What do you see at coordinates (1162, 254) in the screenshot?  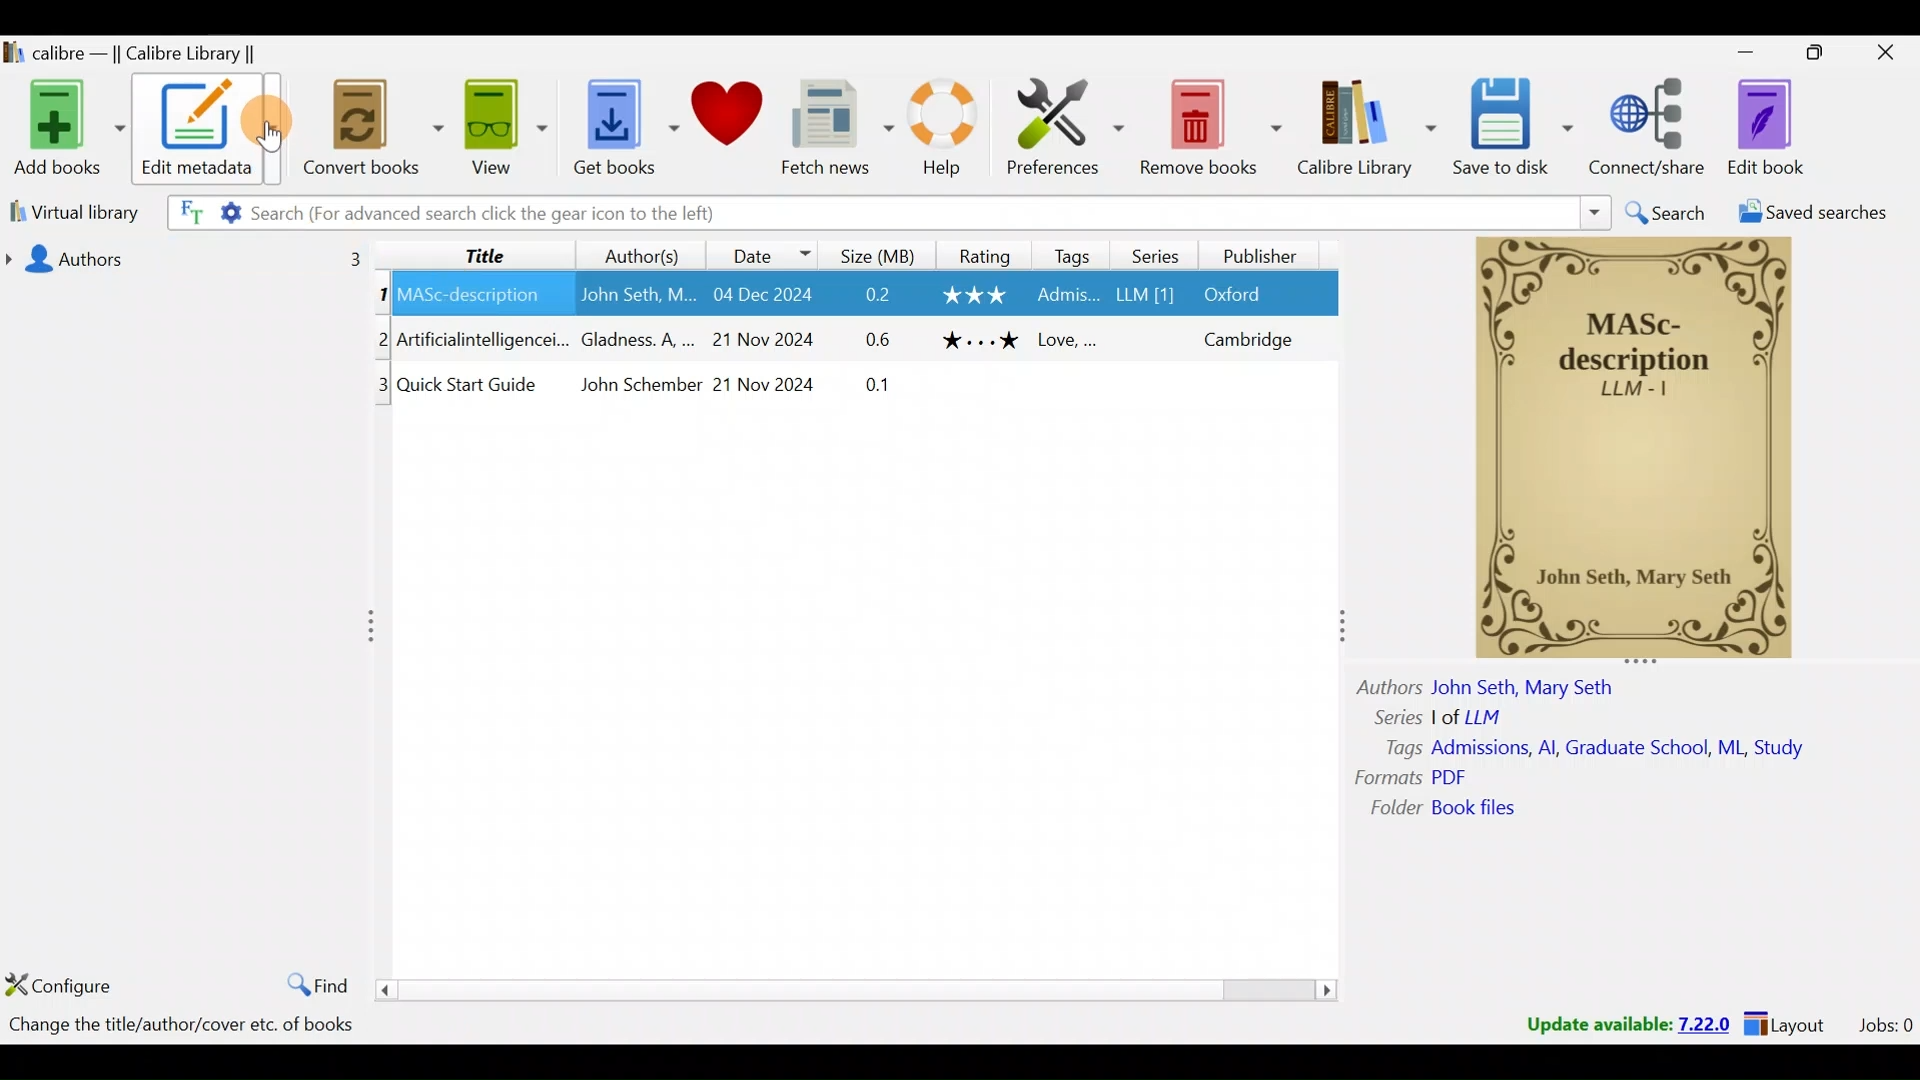 I see `Series` at bounding box center [1162, 254].